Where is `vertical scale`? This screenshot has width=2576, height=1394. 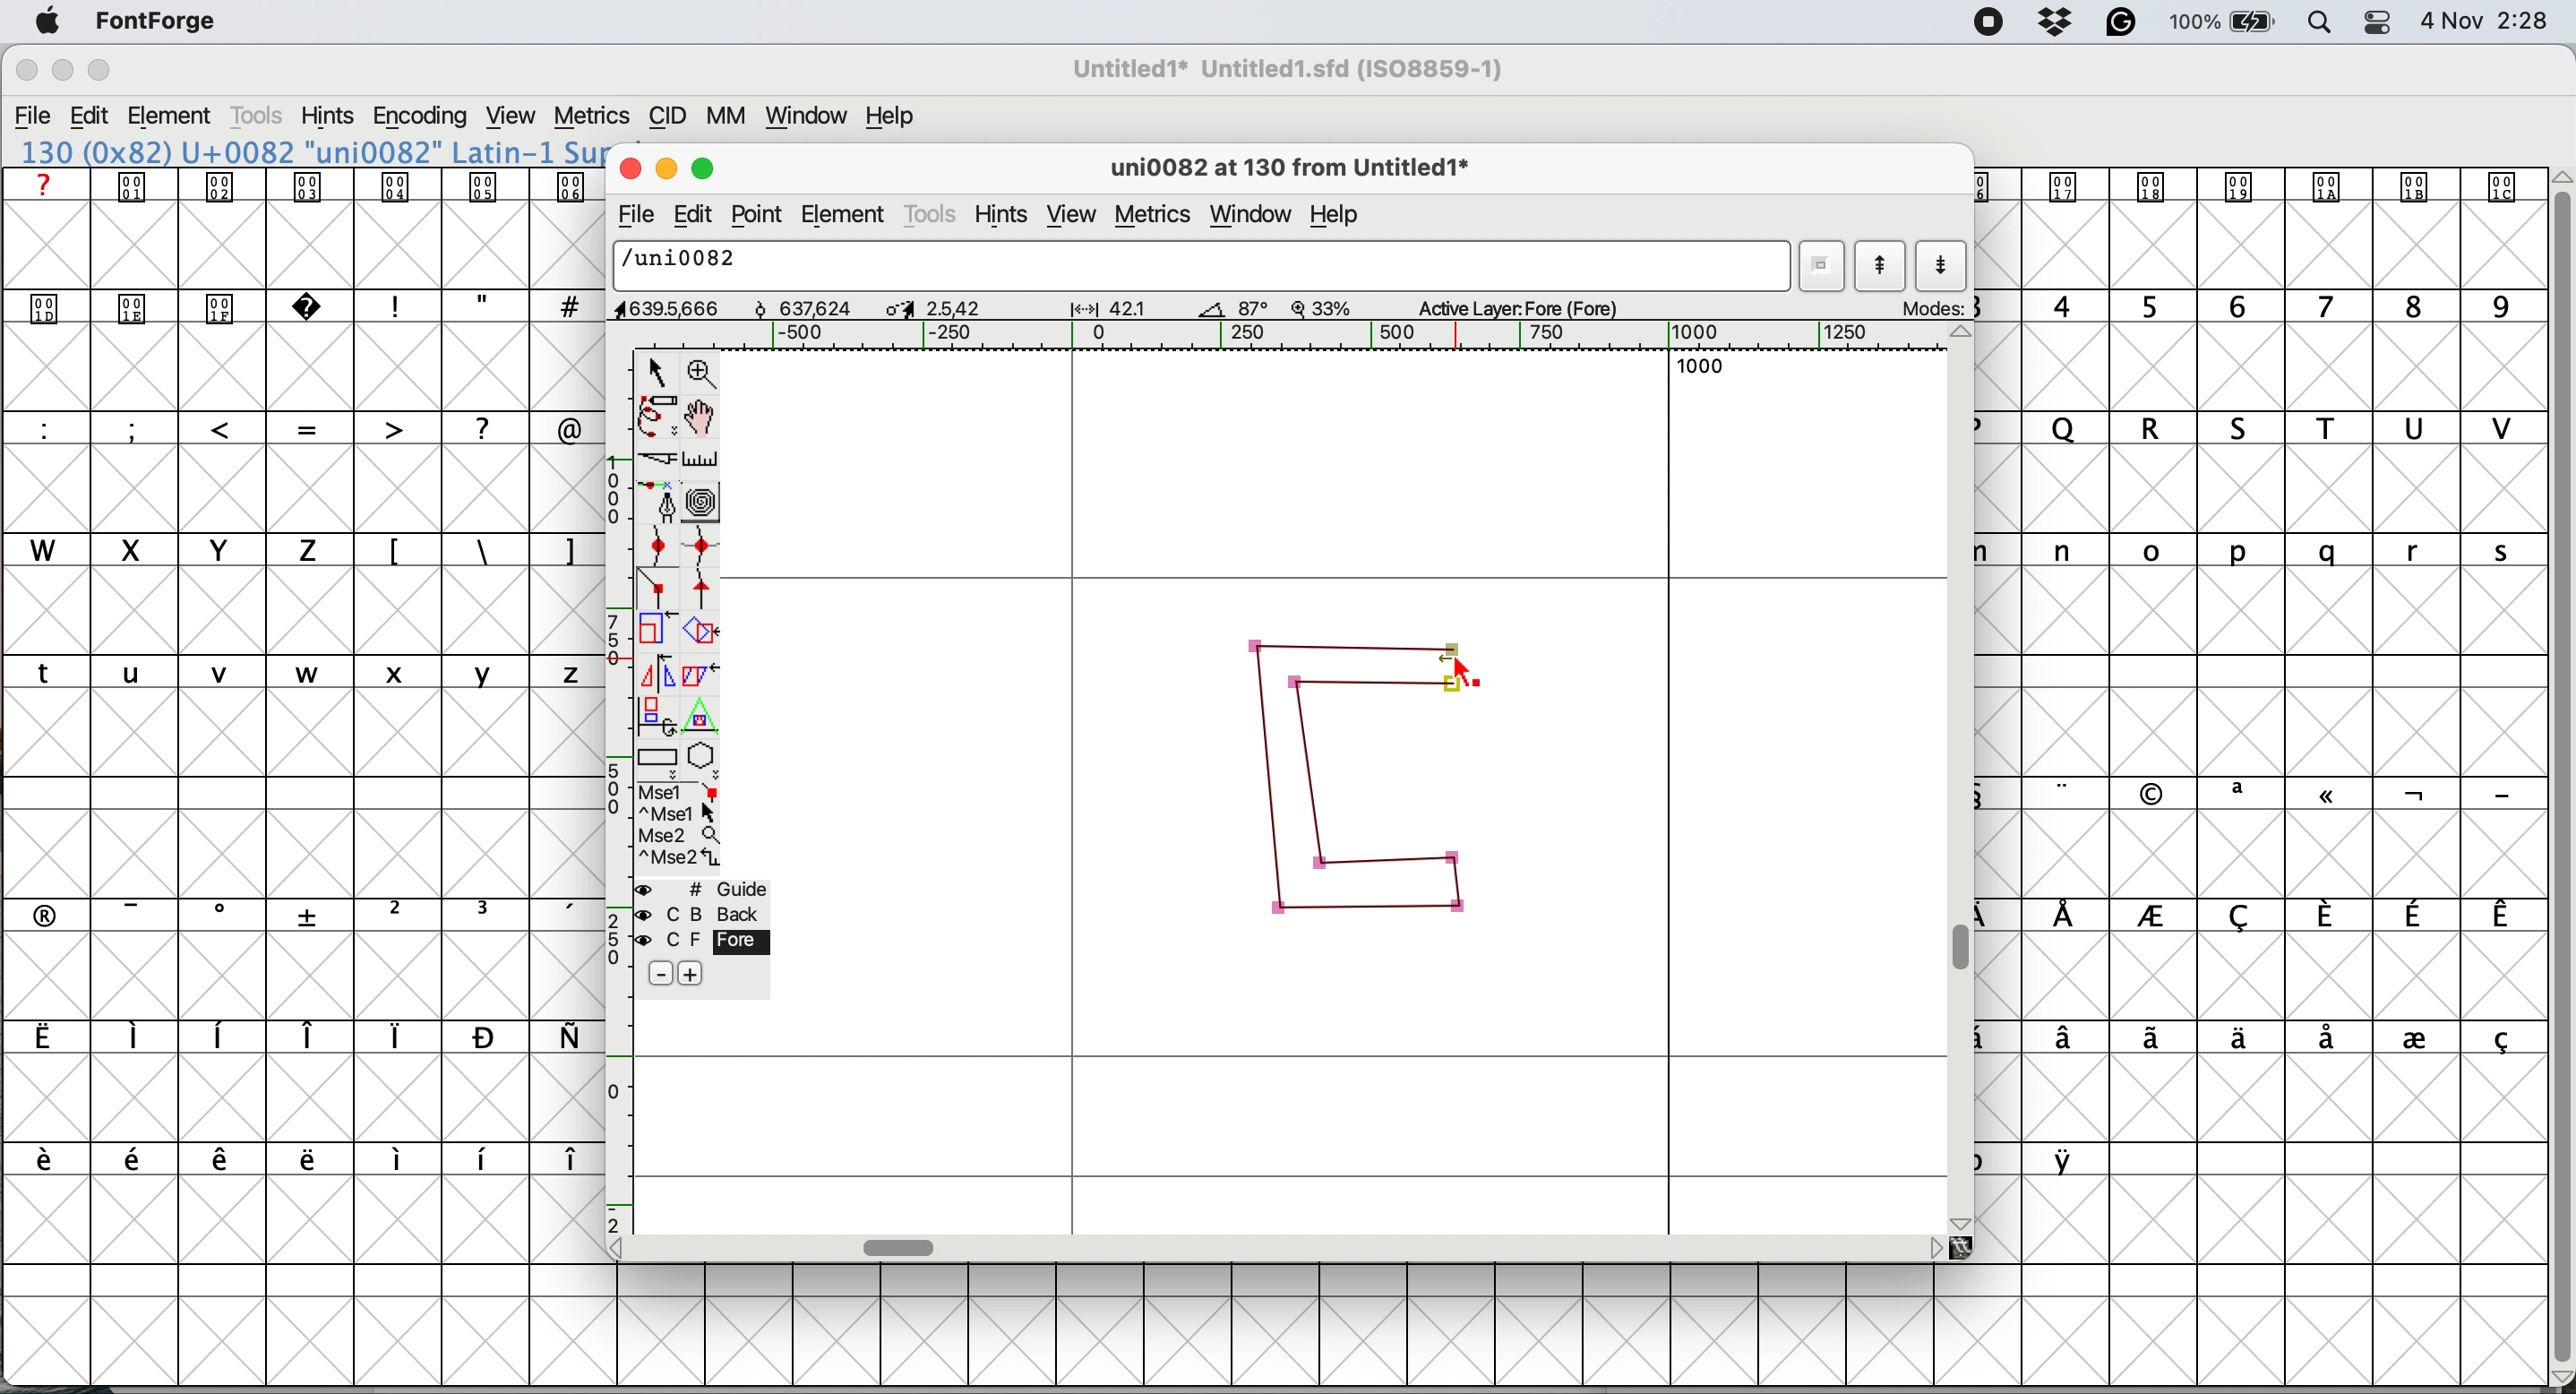
vertical scale is located at coordinates (621, 790).